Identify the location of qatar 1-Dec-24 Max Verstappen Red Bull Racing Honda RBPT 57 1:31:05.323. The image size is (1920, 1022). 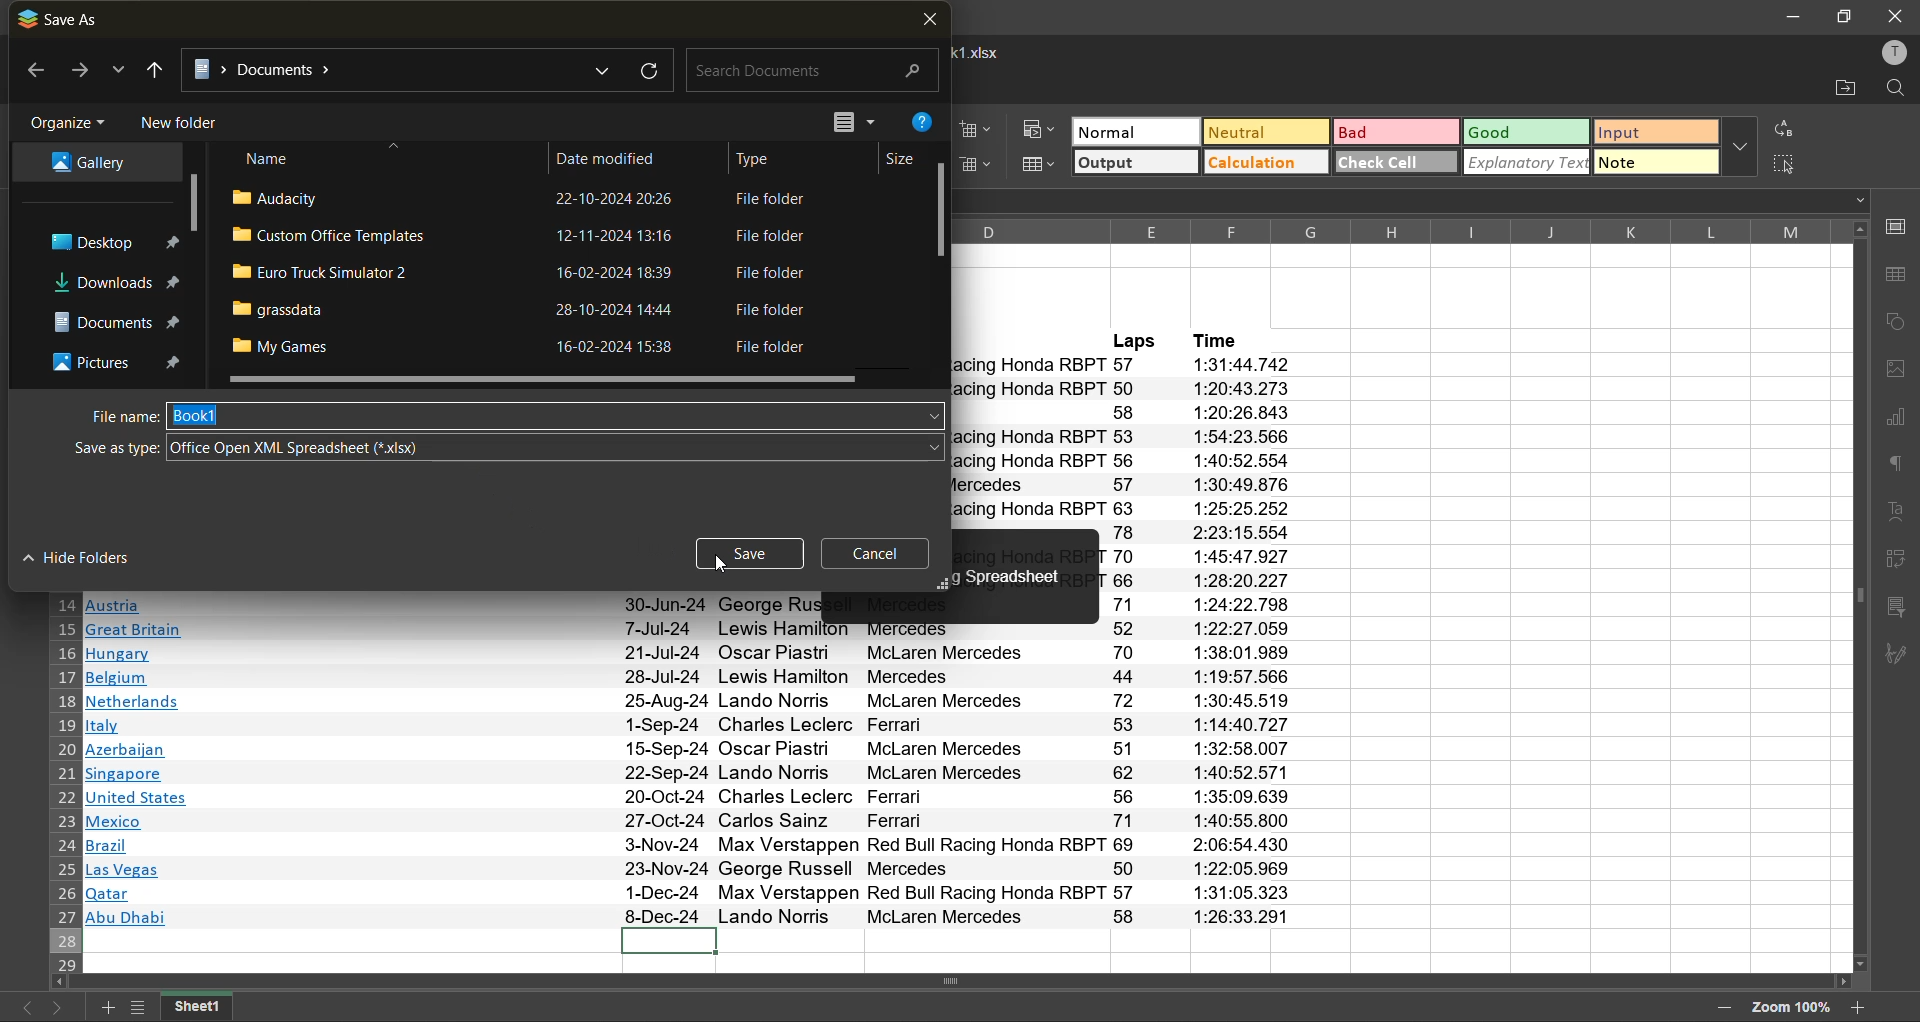
(695, 895).